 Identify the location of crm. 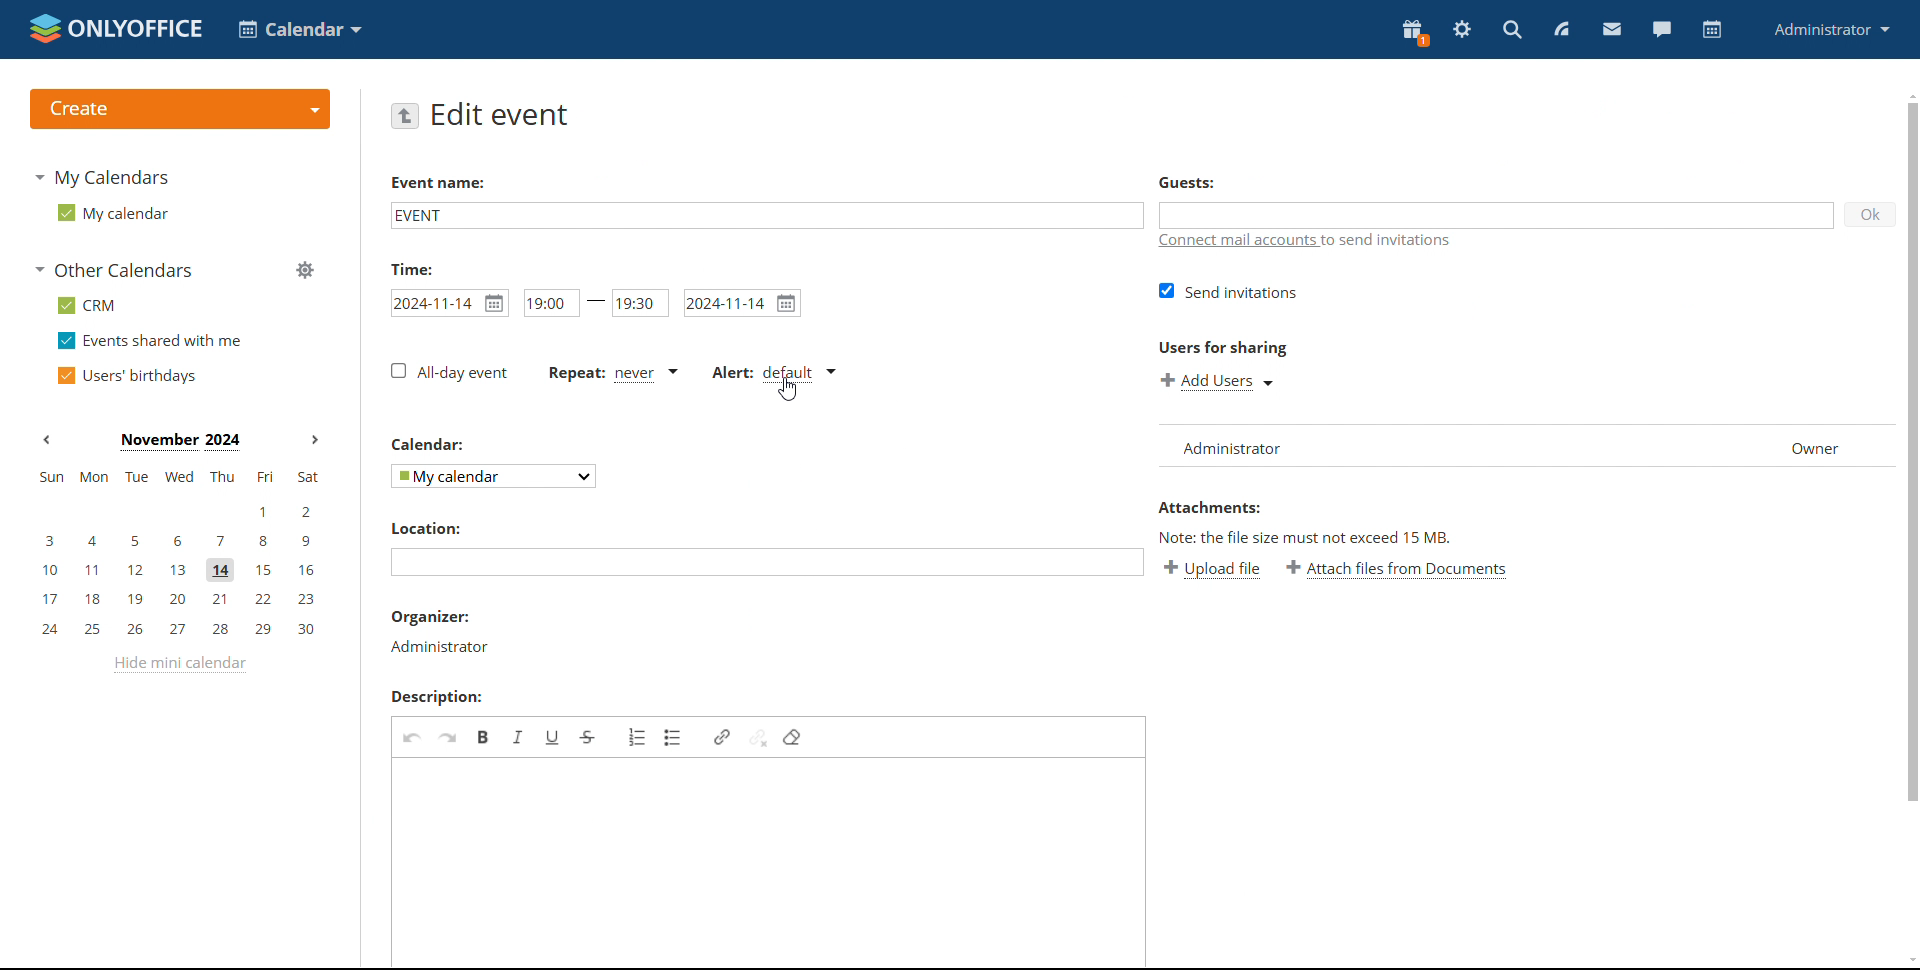
(87, 306).